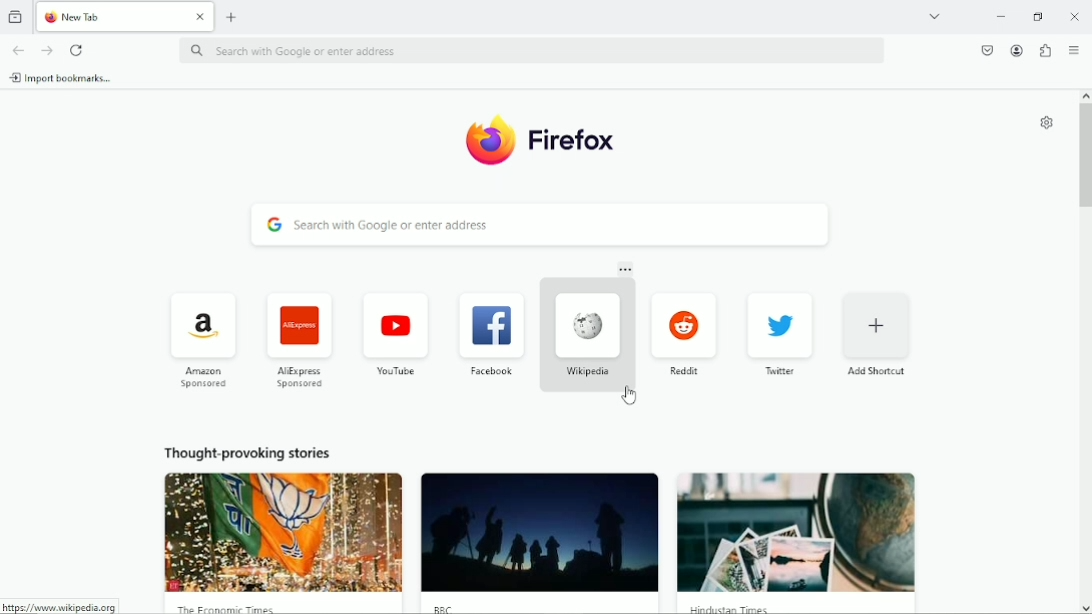 This screenshot has width=1092, height=614. I want to click on scroll up, so click(1085, 95).